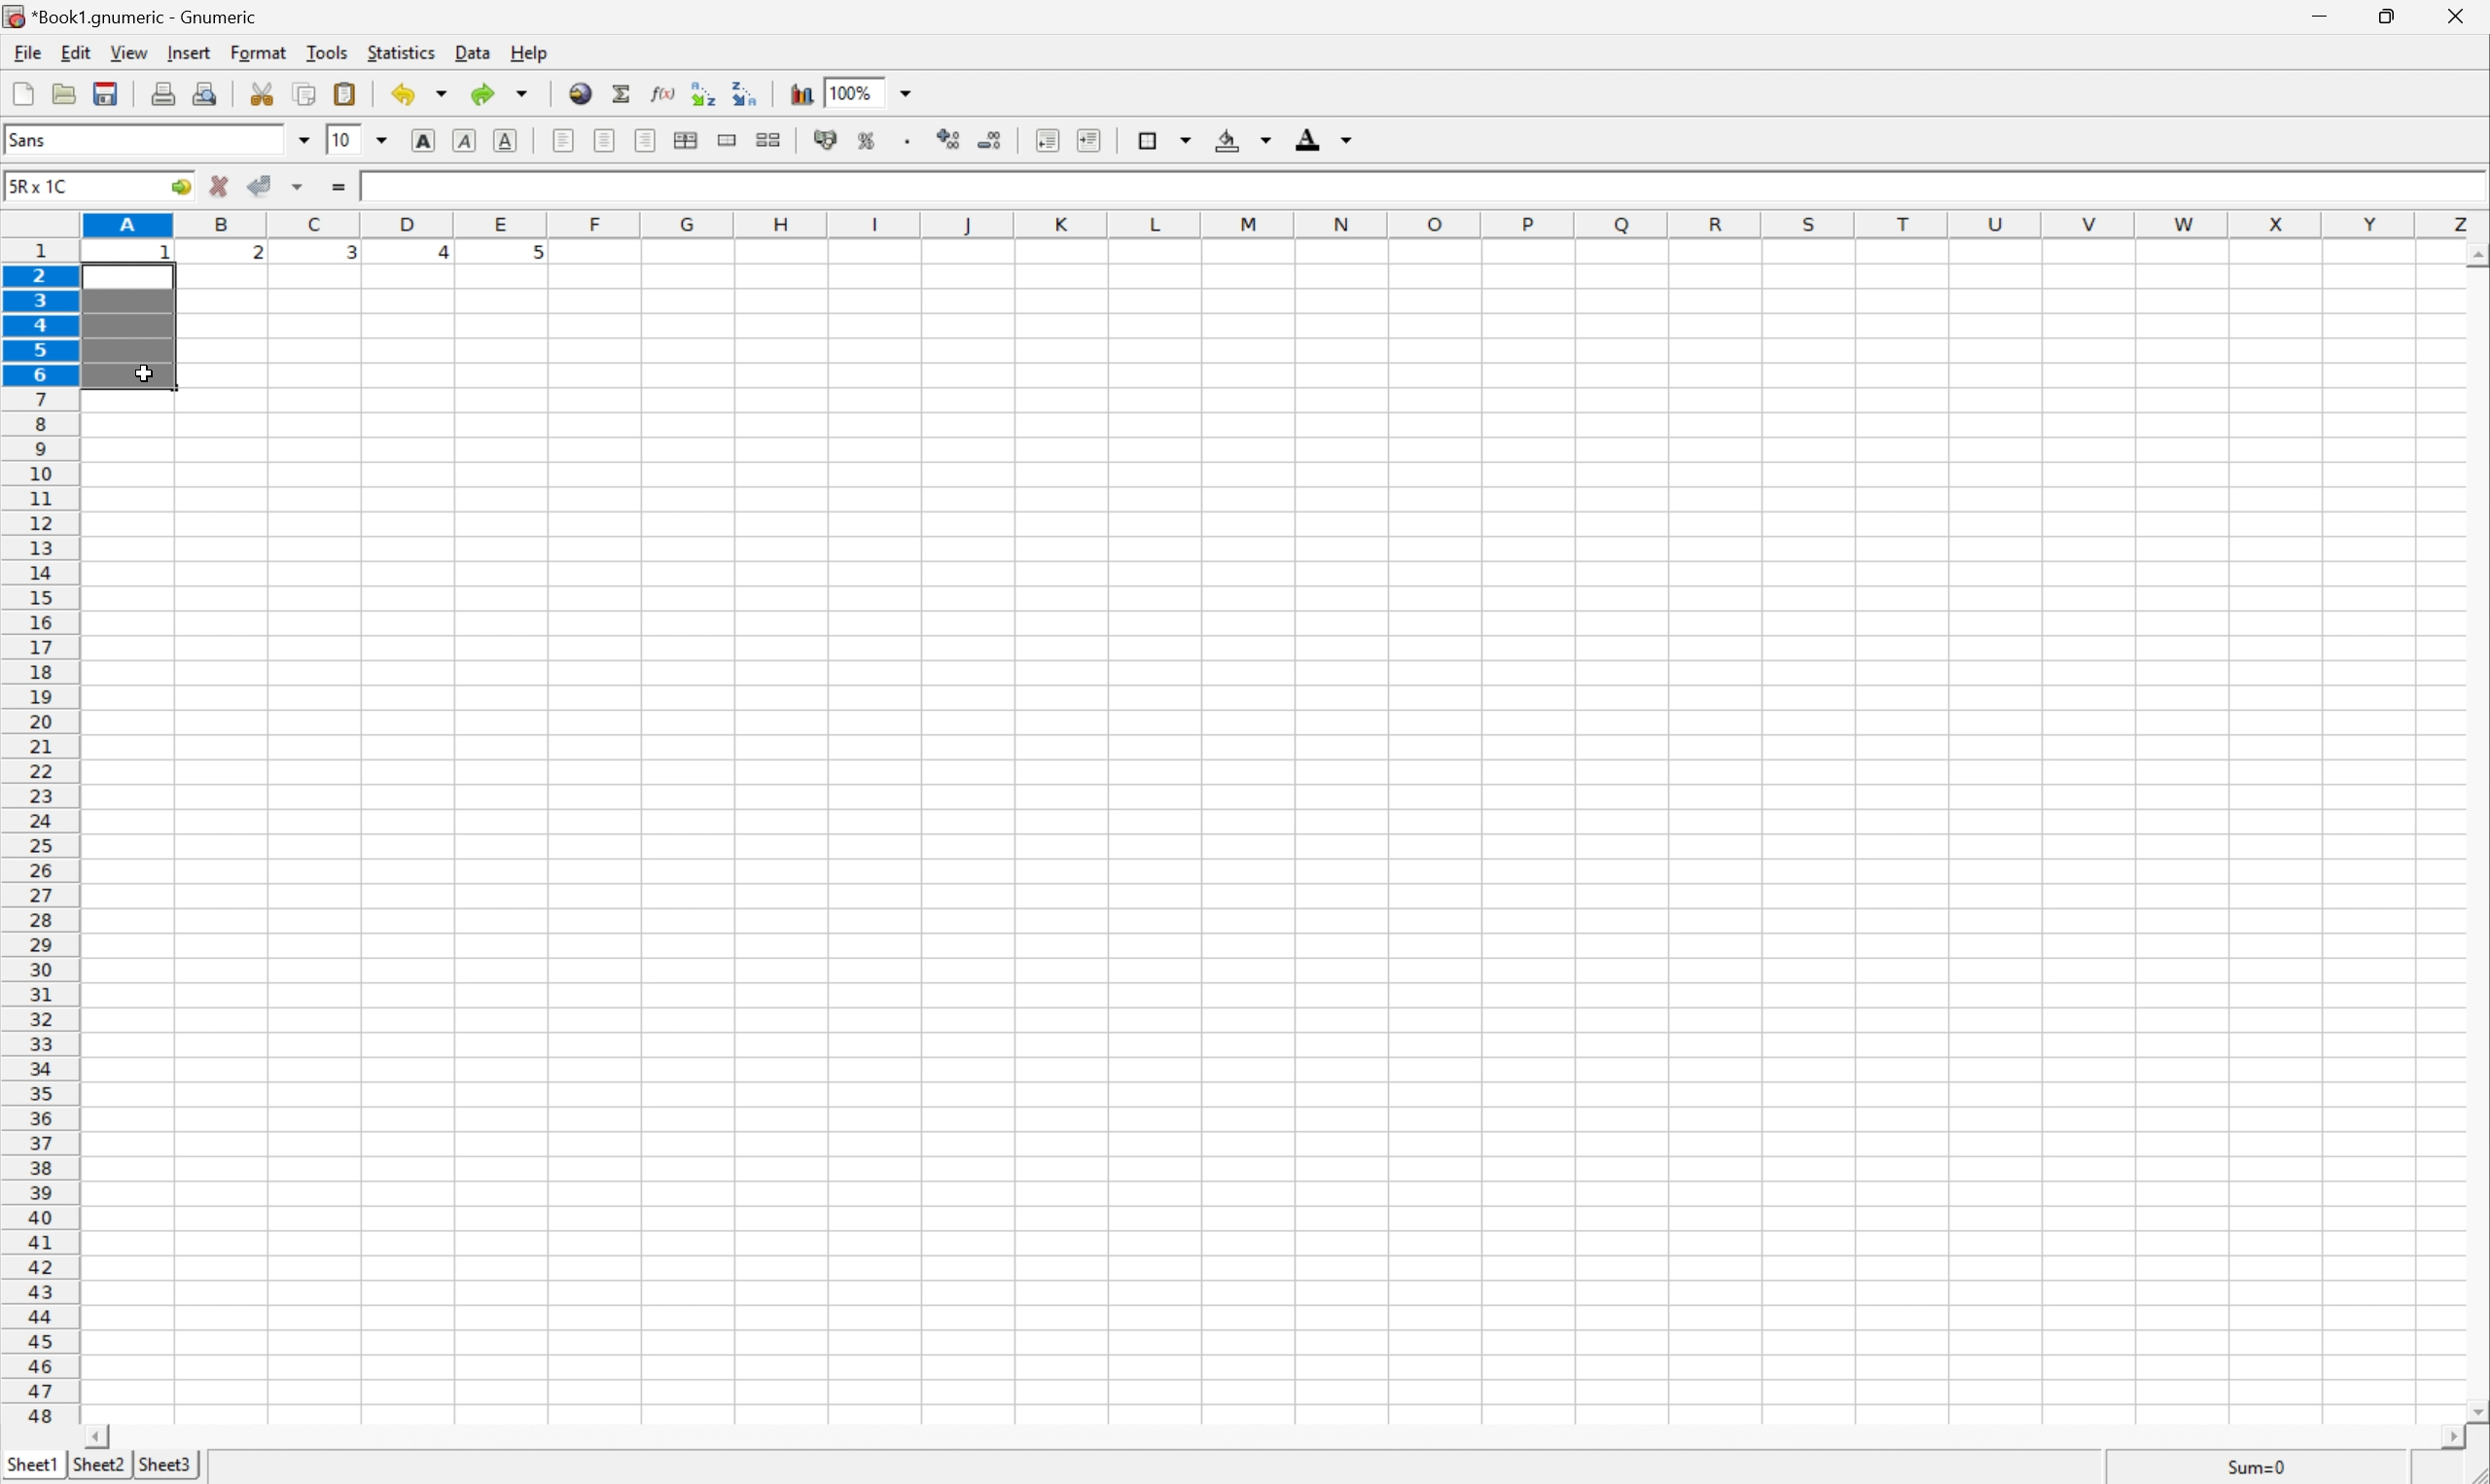  Describe the element at coordinates (687, 140) in the screenshot. I see `center horizontally` at that location.